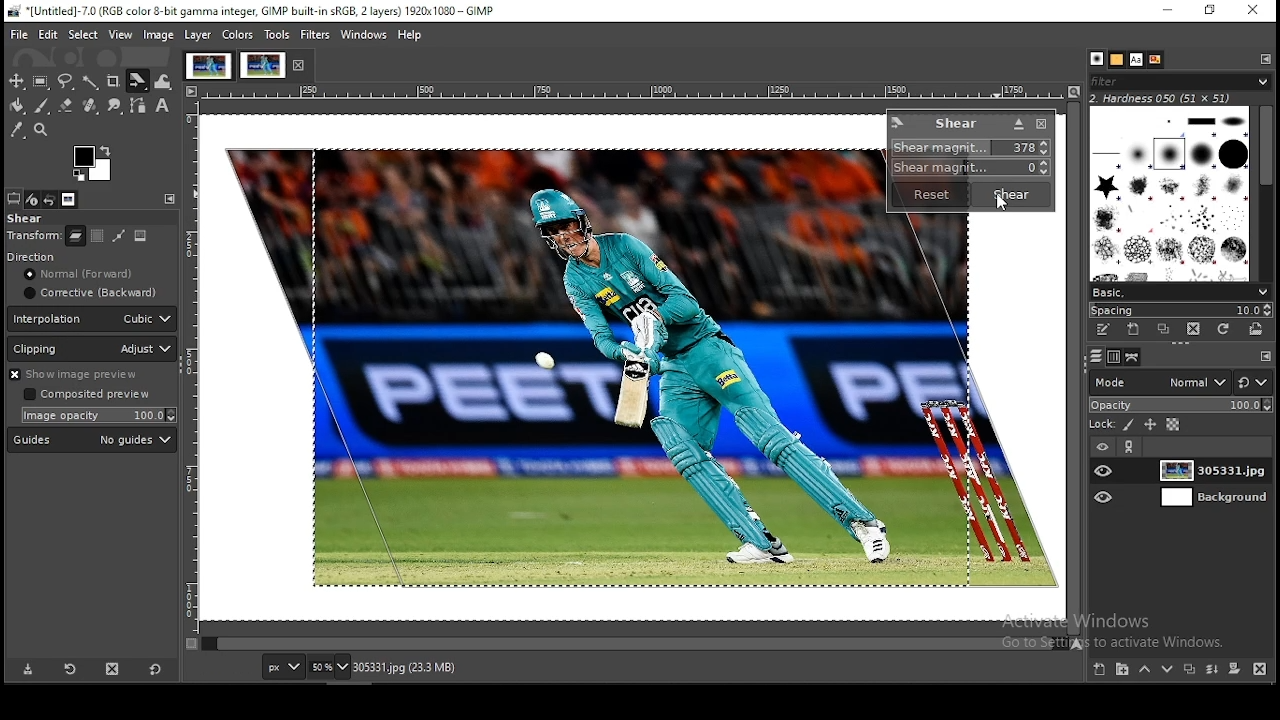 This screenshot has width=1280, height=720. What do you see at coordinates (330, 667) in the screenshot?
I see `zoom level` at bounding box center [330, 667].